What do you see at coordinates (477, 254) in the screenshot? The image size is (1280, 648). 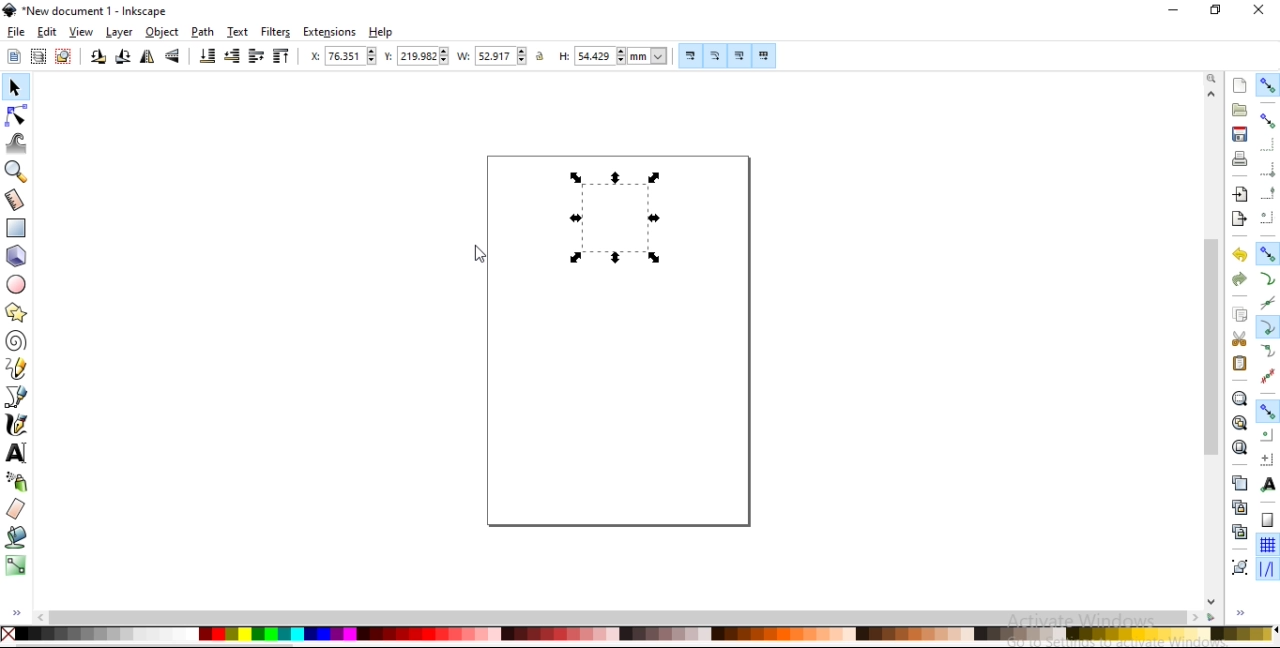 I see `cursor` at bounding box center [477, 254].